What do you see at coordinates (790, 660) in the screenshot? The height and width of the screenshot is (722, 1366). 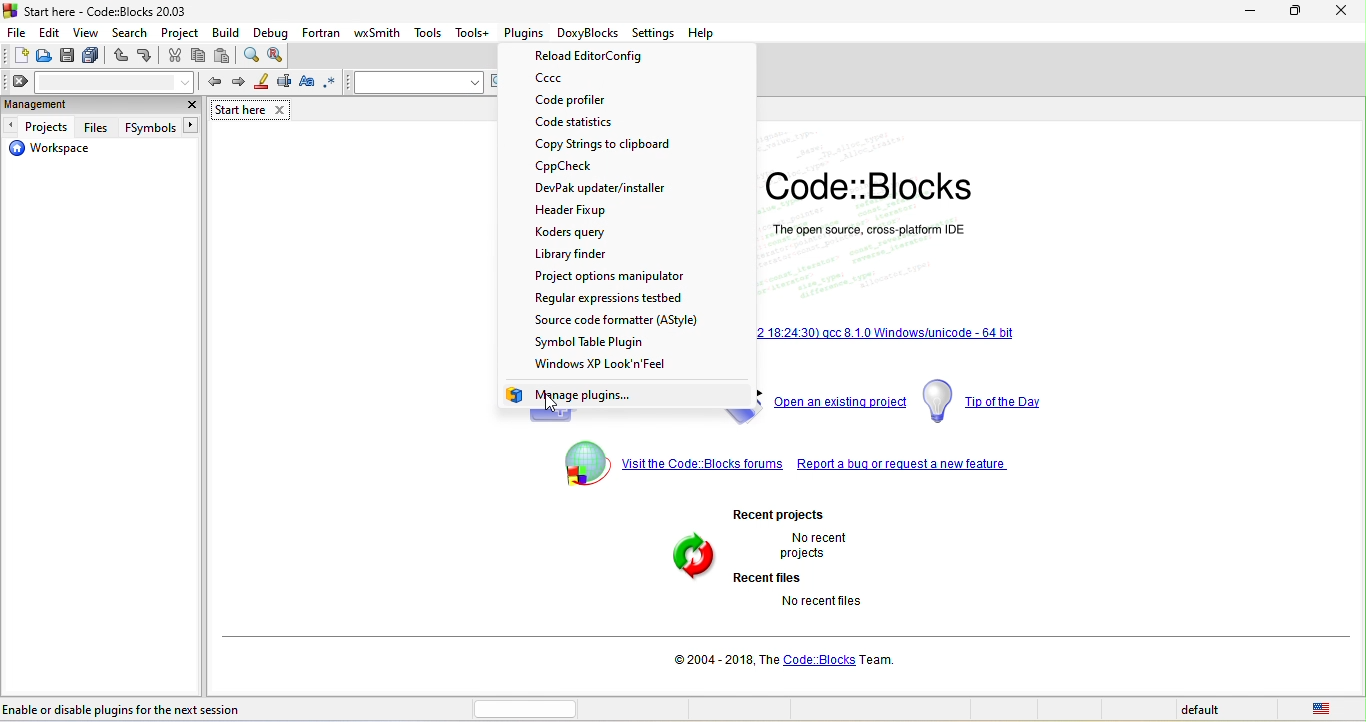 I see `2004-2018 the code blocks team` at bounding box center [790, 660].